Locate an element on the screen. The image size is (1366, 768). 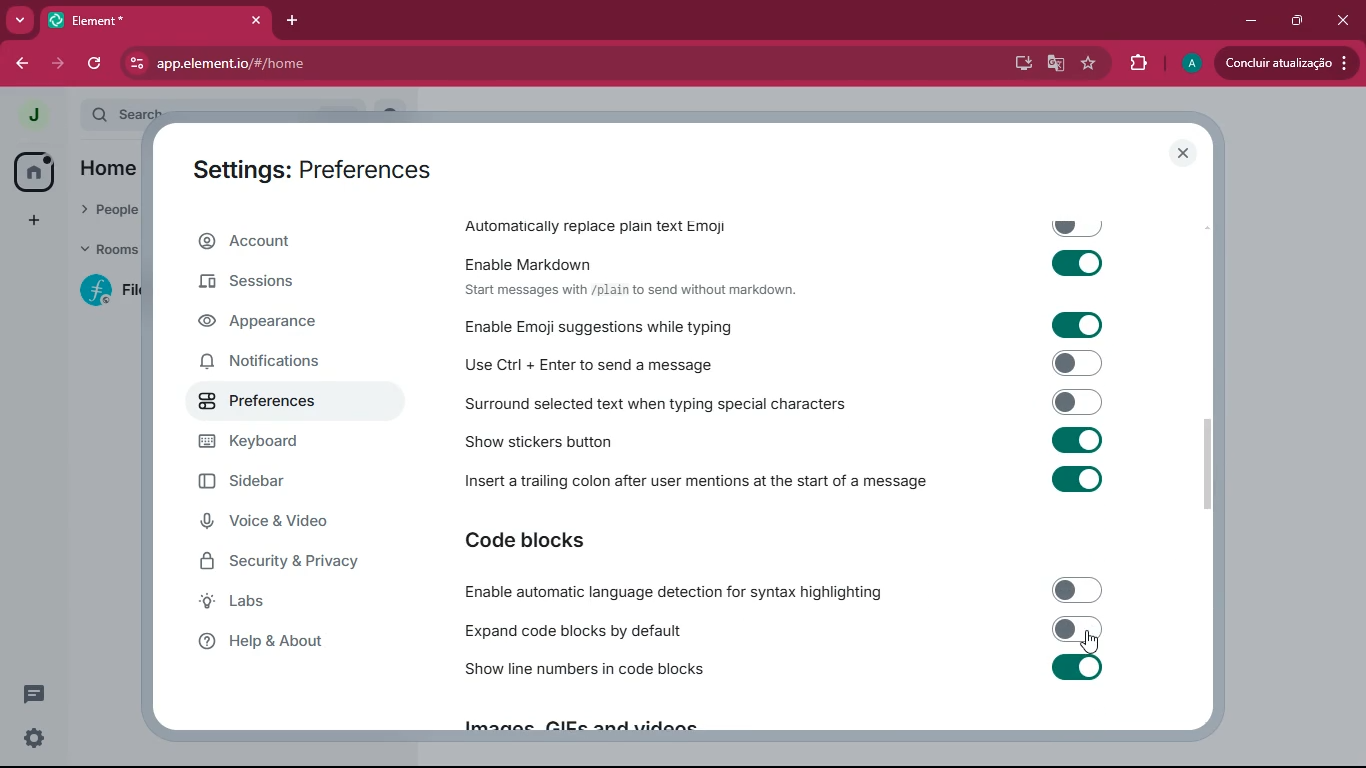
forward is located at coordinates (61, 64).